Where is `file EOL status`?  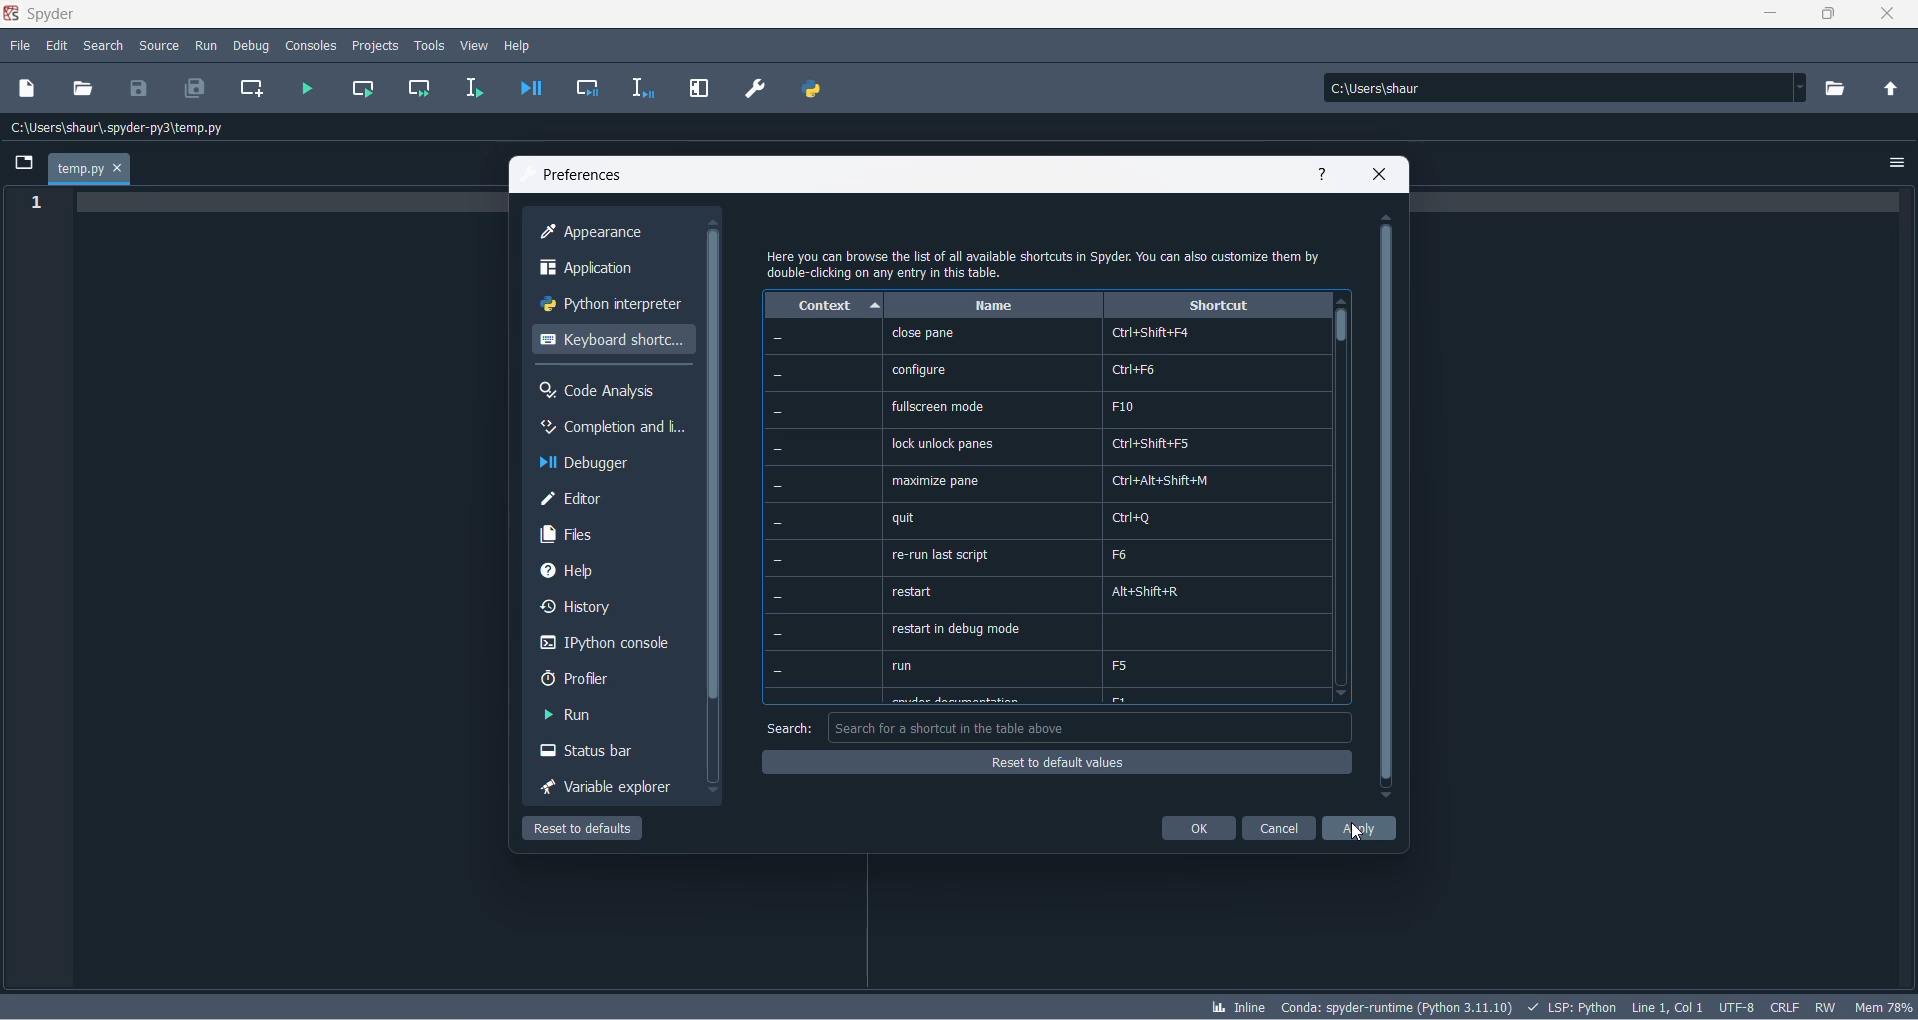 file EOL status is located at coordinates (1786, 1007).